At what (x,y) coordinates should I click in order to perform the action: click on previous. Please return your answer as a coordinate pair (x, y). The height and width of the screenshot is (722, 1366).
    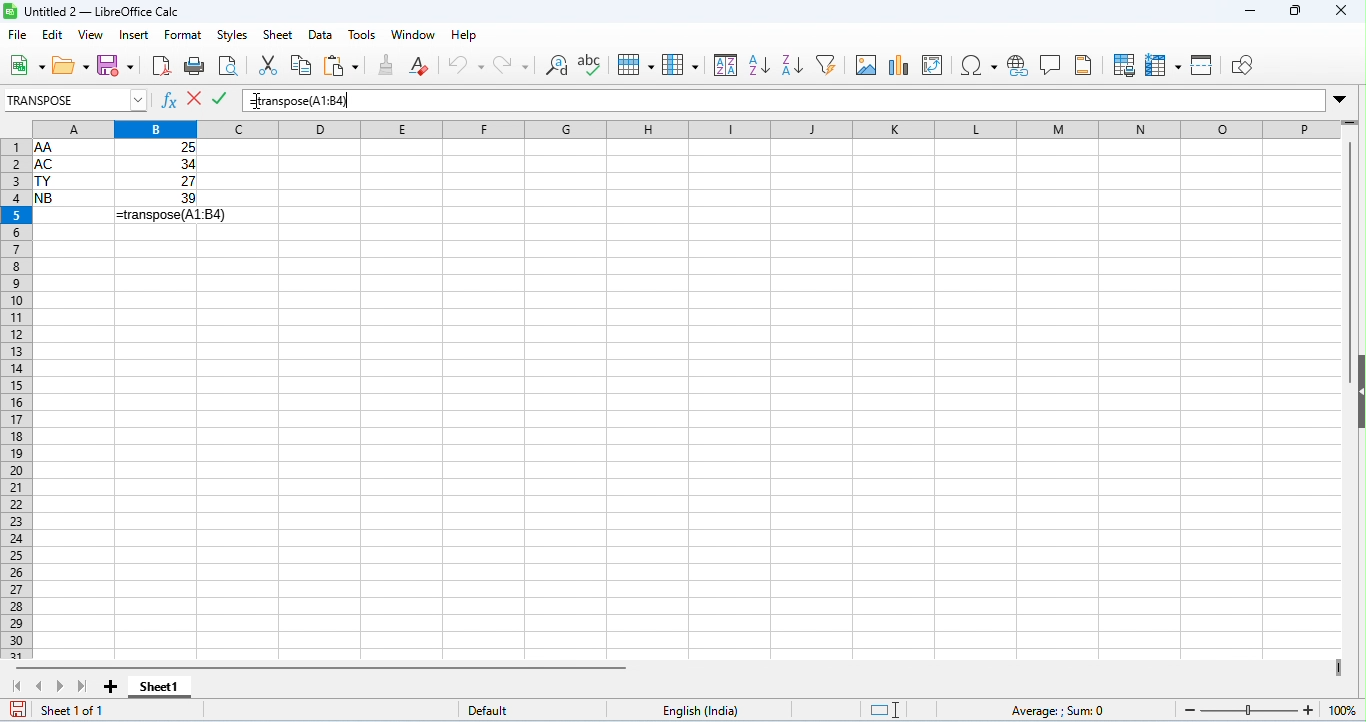
    Looking at the image, I should click on (43, 685).